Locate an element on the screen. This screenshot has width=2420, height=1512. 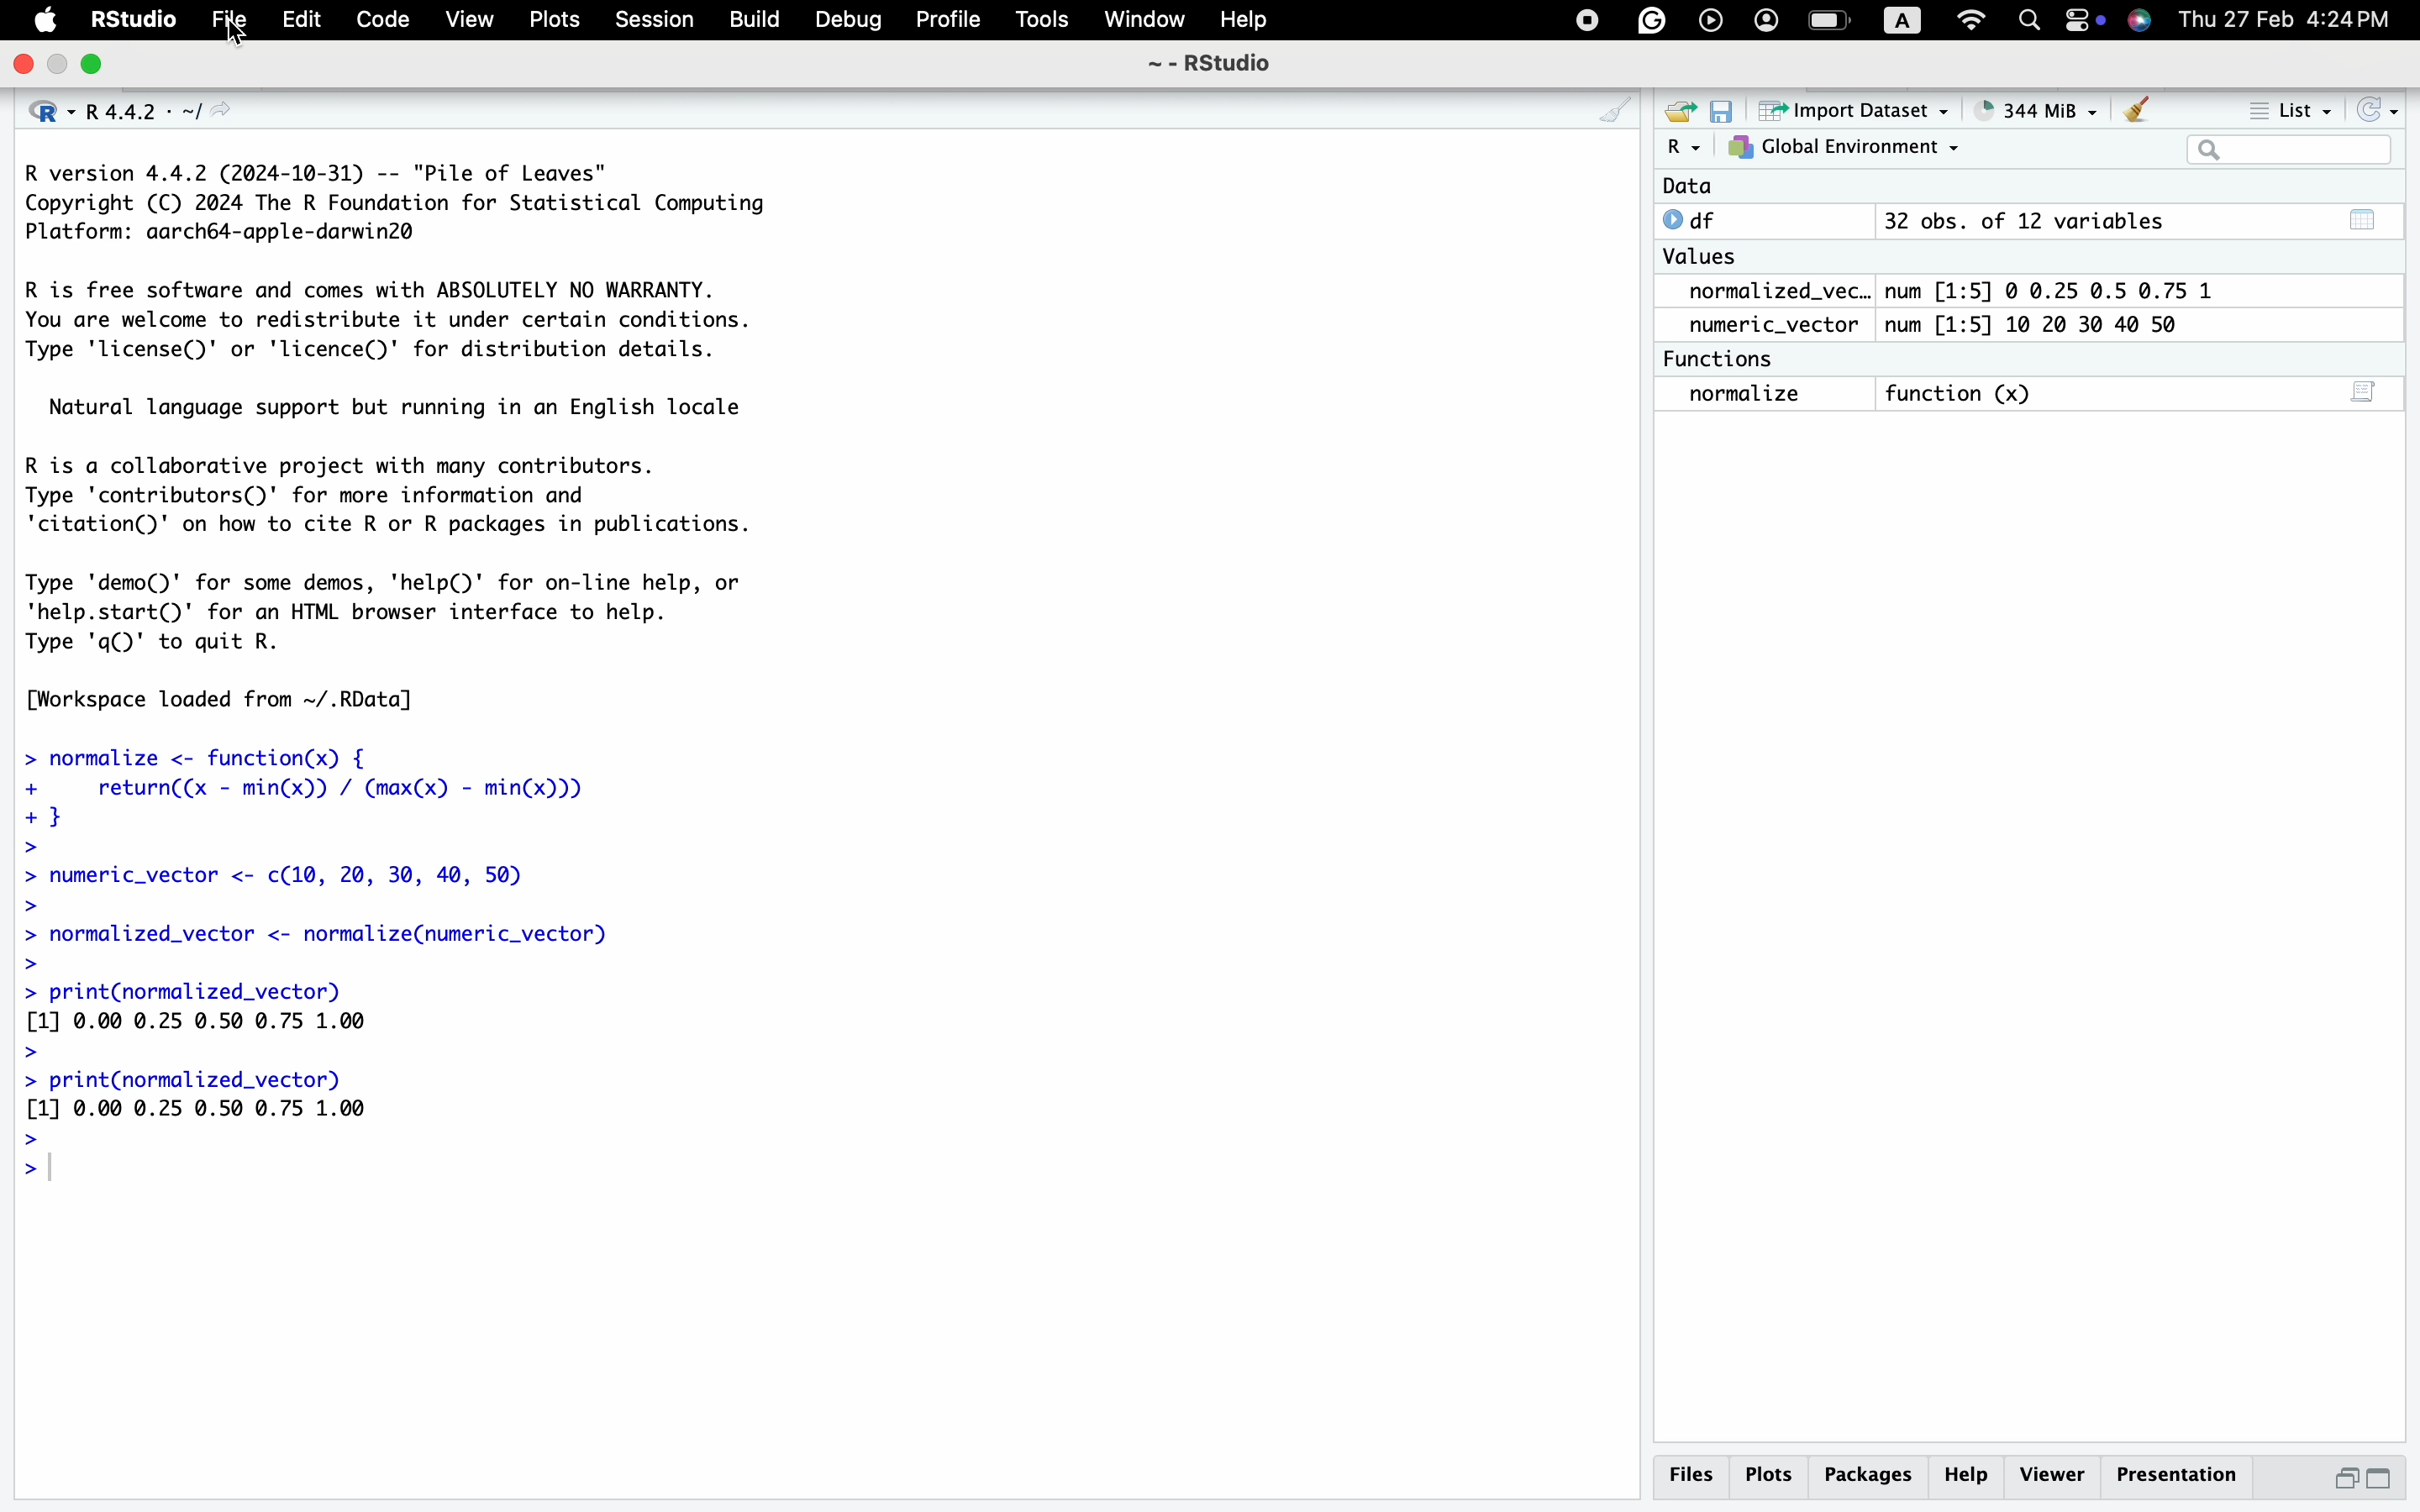
control center is located at coordinates (1586, 21).